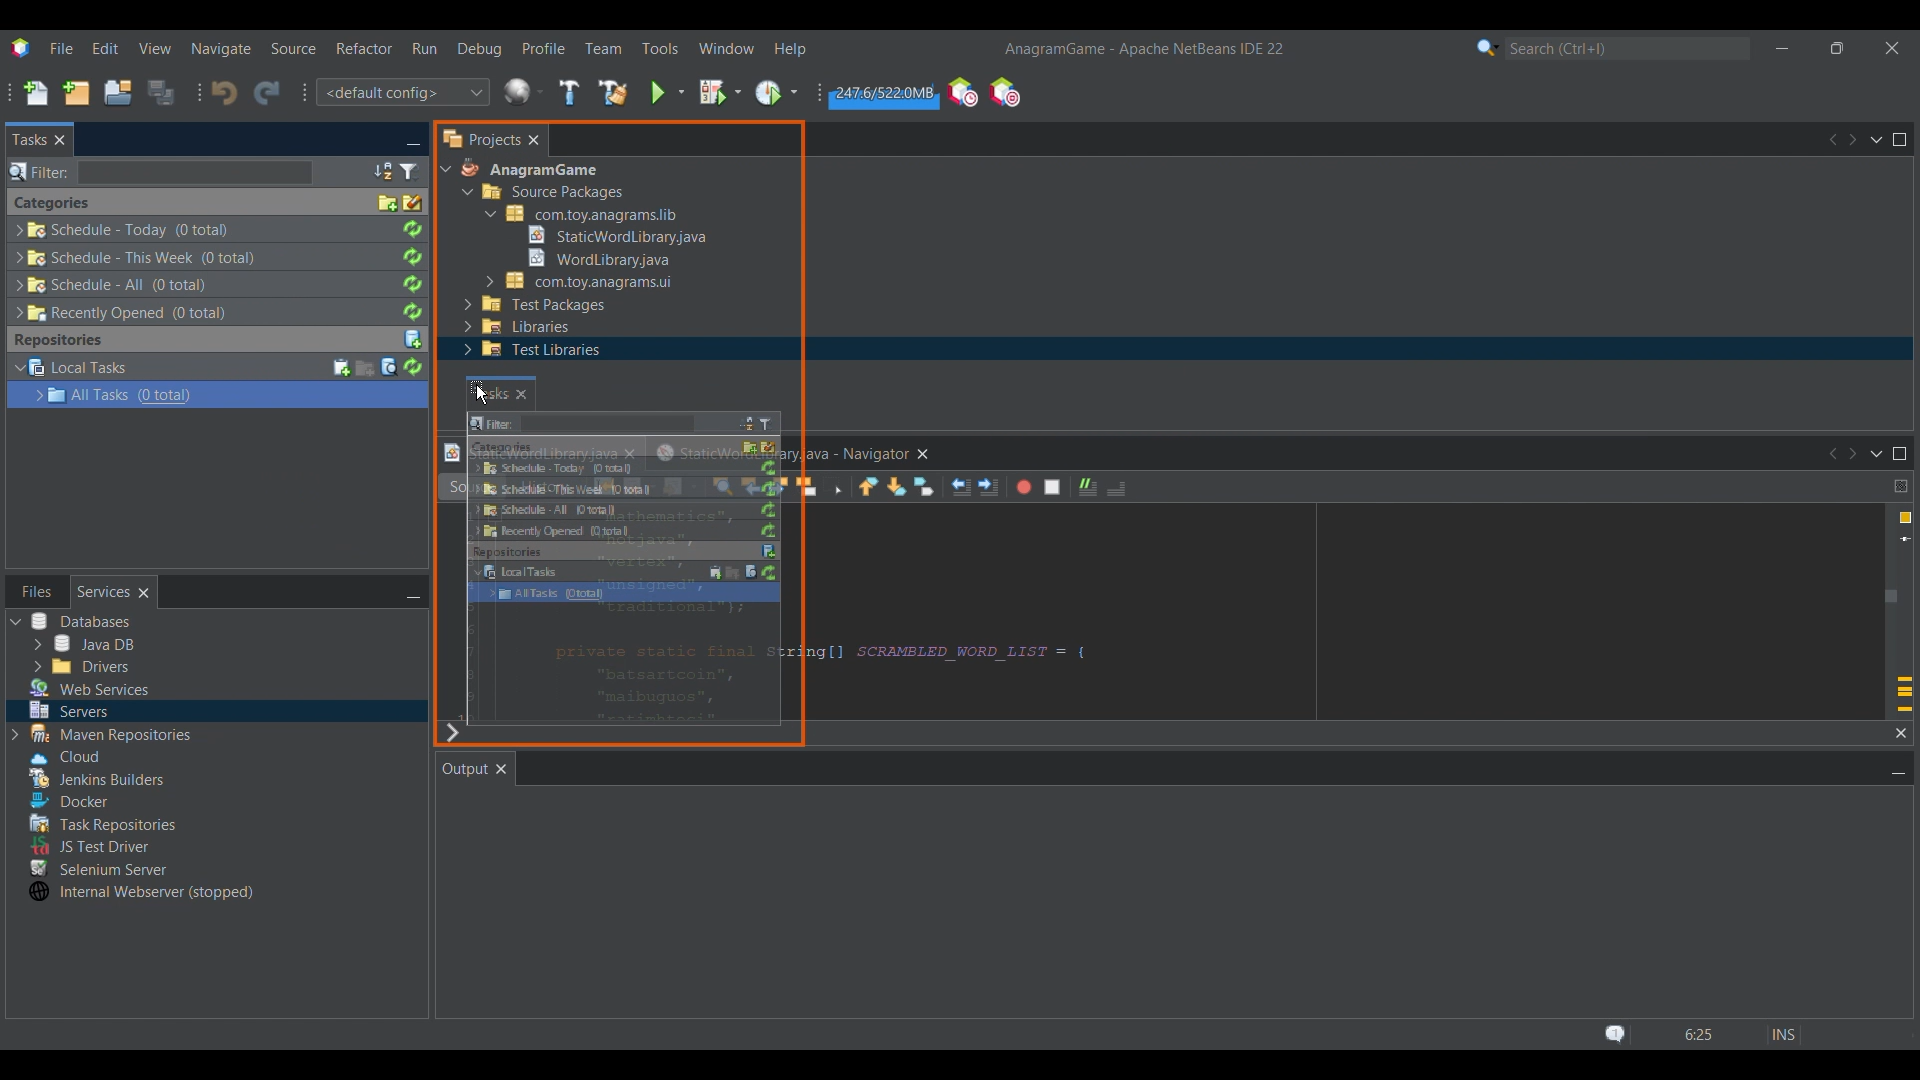  What do you see at coordinates (1905, 539) in the screenshot?
I see `Current line` at bounding box center [1905, 539].